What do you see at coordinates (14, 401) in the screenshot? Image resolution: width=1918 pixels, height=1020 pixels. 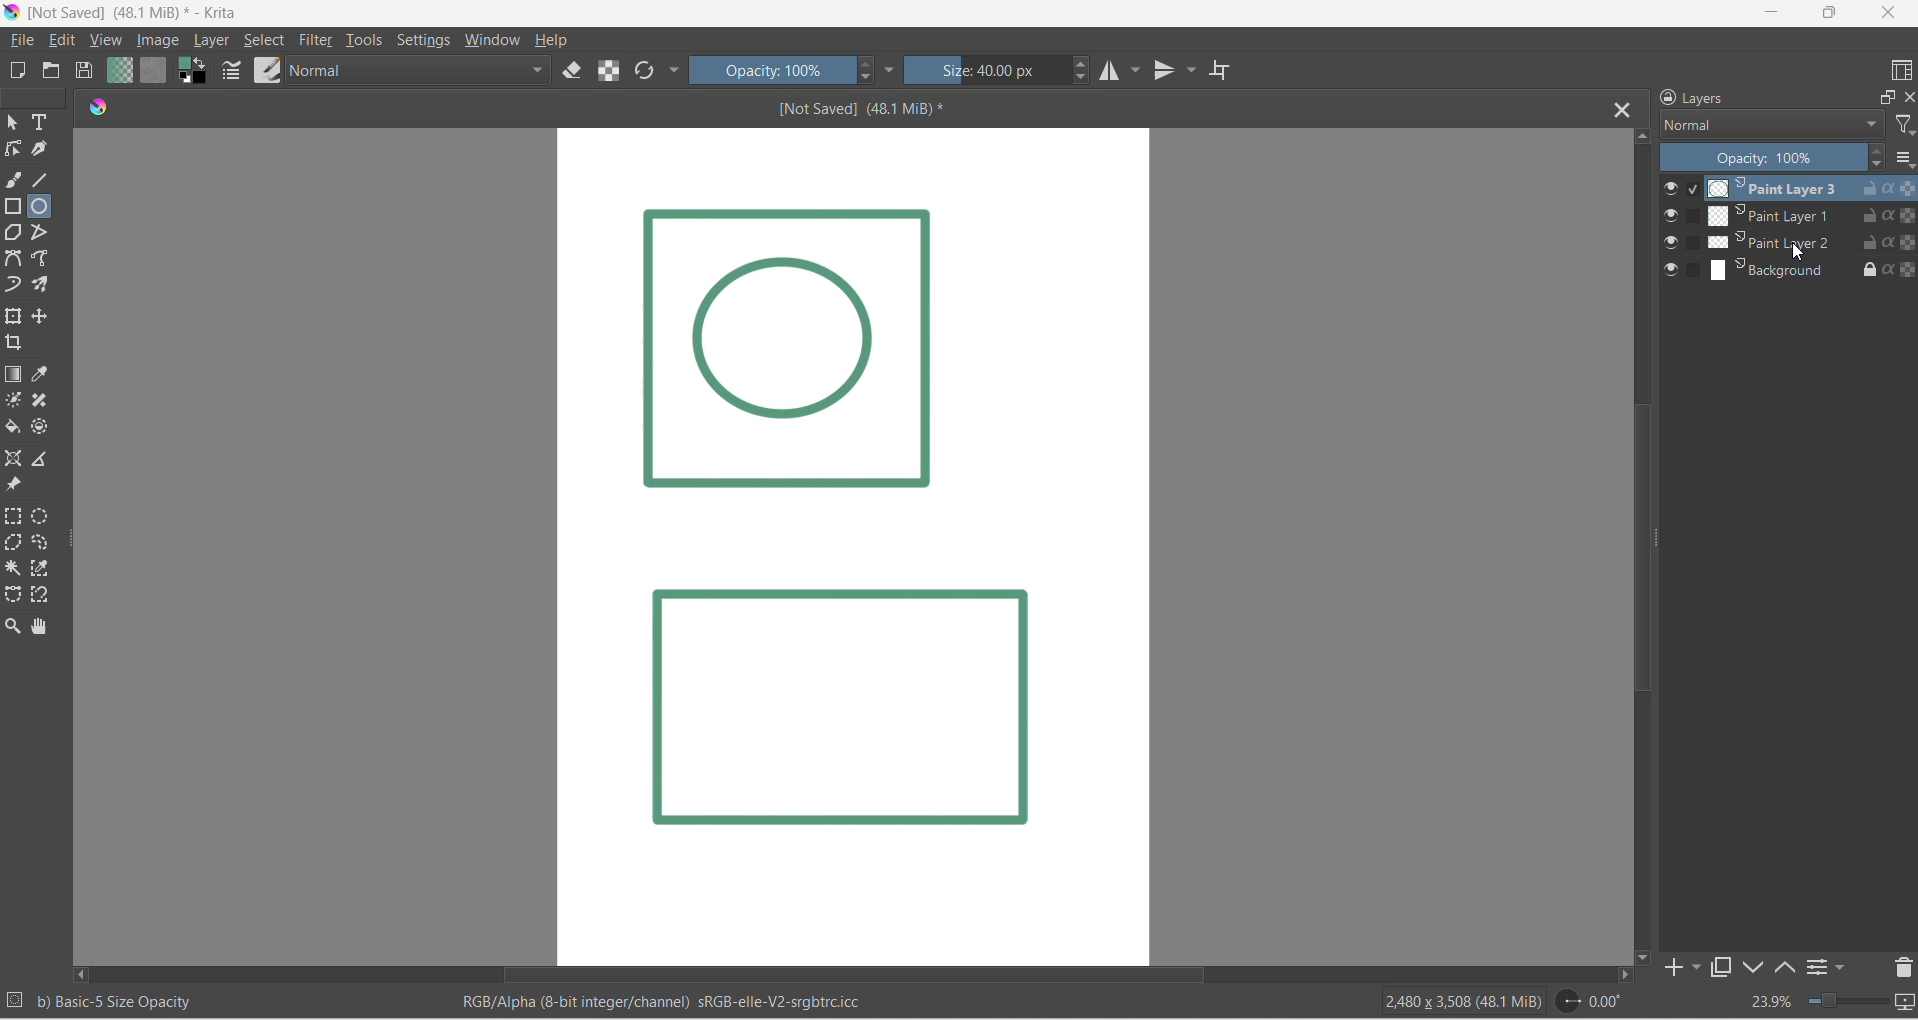 I see `mask tool` at bounding box center [14, 401].